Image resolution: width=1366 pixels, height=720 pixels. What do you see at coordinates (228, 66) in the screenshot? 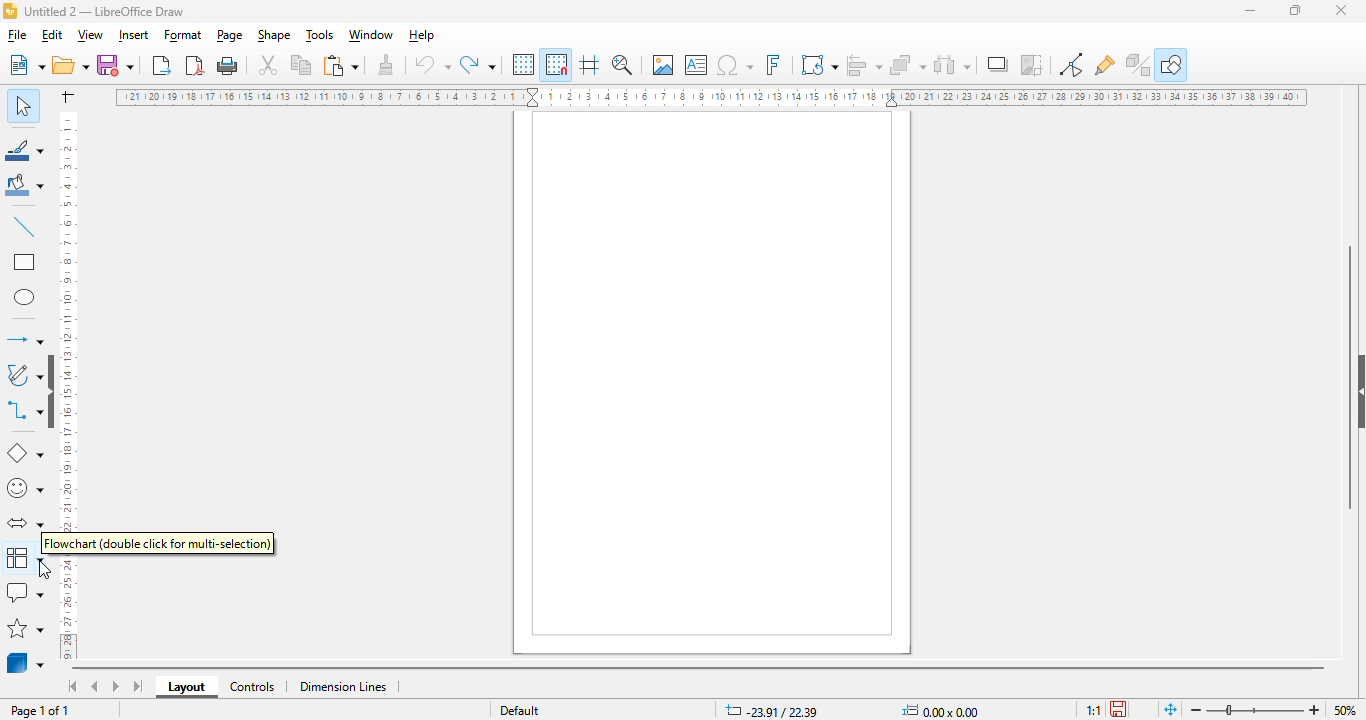
I see `print` at bounding box center [228, 66].